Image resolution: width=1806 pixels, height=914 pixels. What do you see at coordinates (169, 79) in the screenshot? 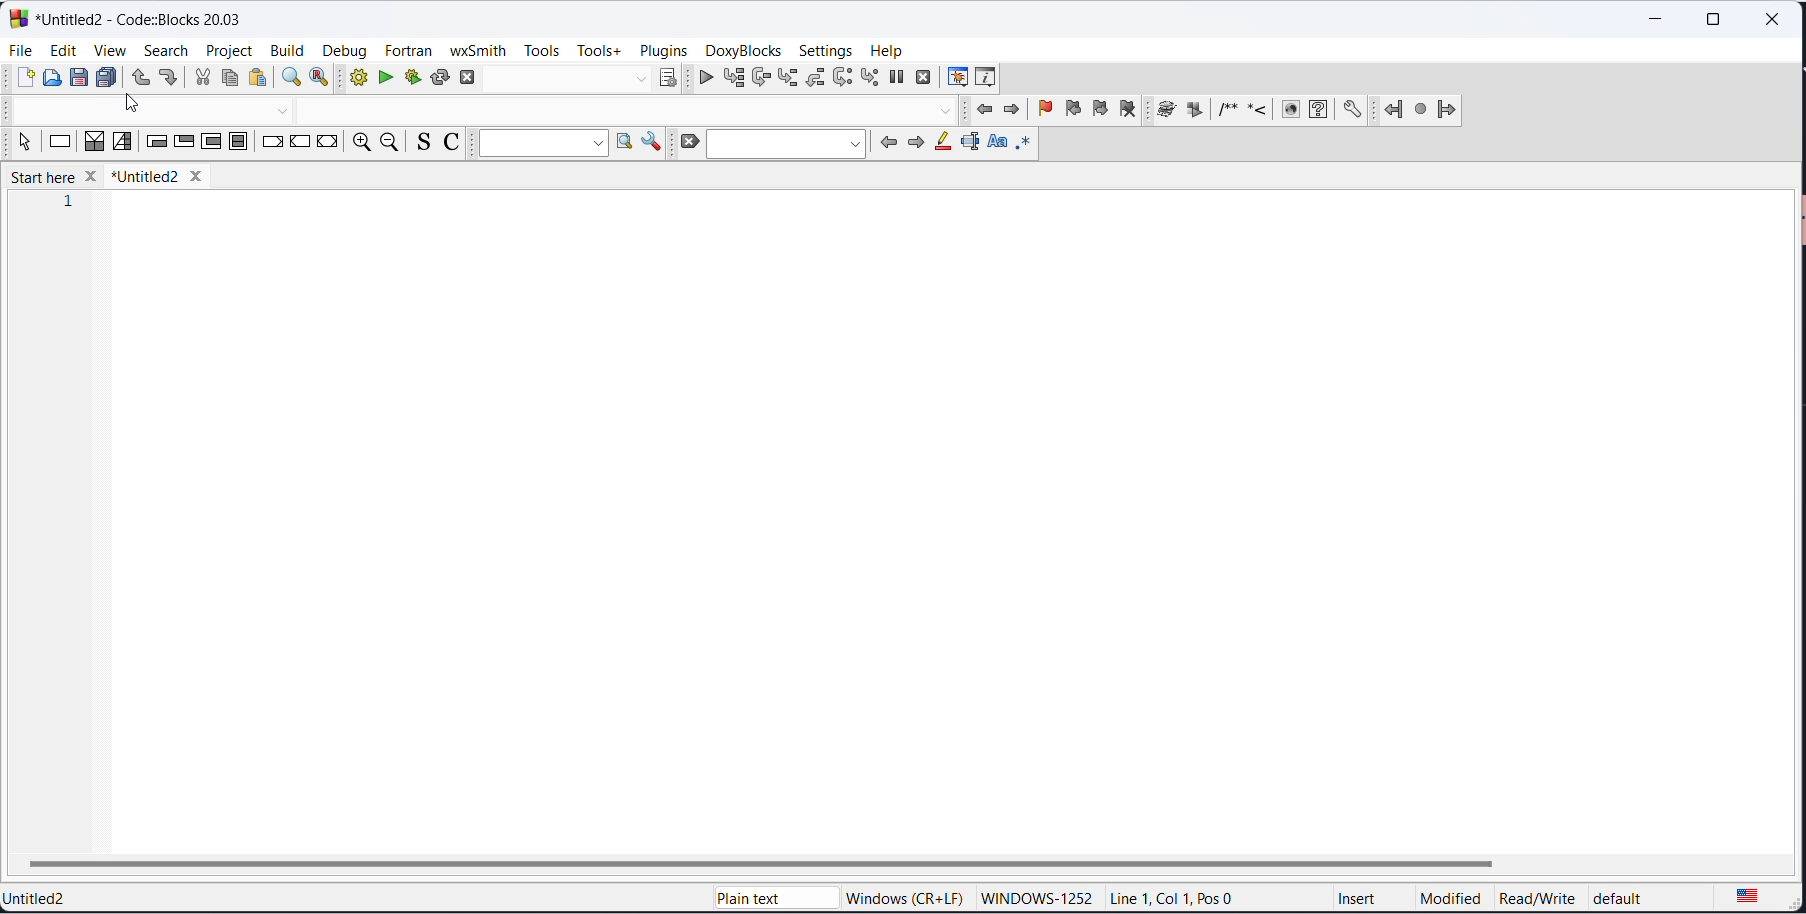
I see `redo` at bounding box center [169, 79].